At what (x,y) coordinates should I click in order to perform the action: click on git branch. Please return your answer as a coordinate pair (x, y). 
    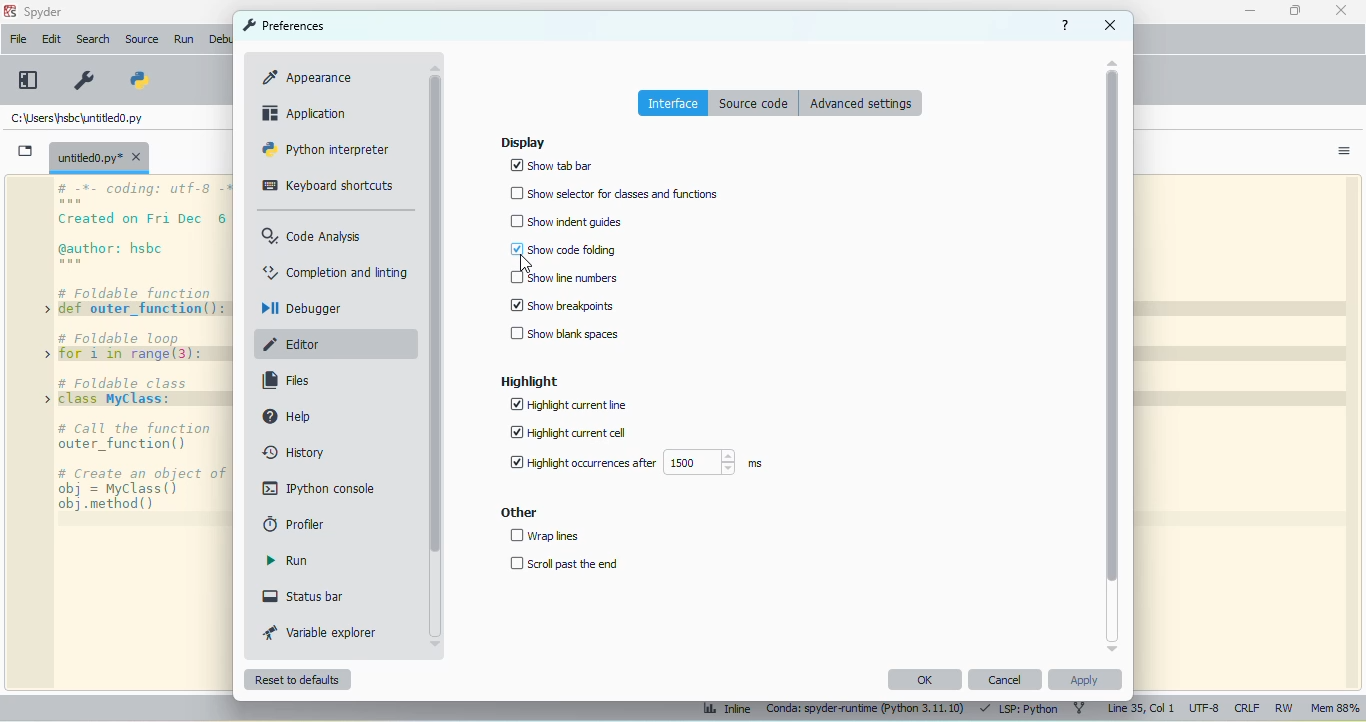
    Looking at the image, I should click on (1079, 709).